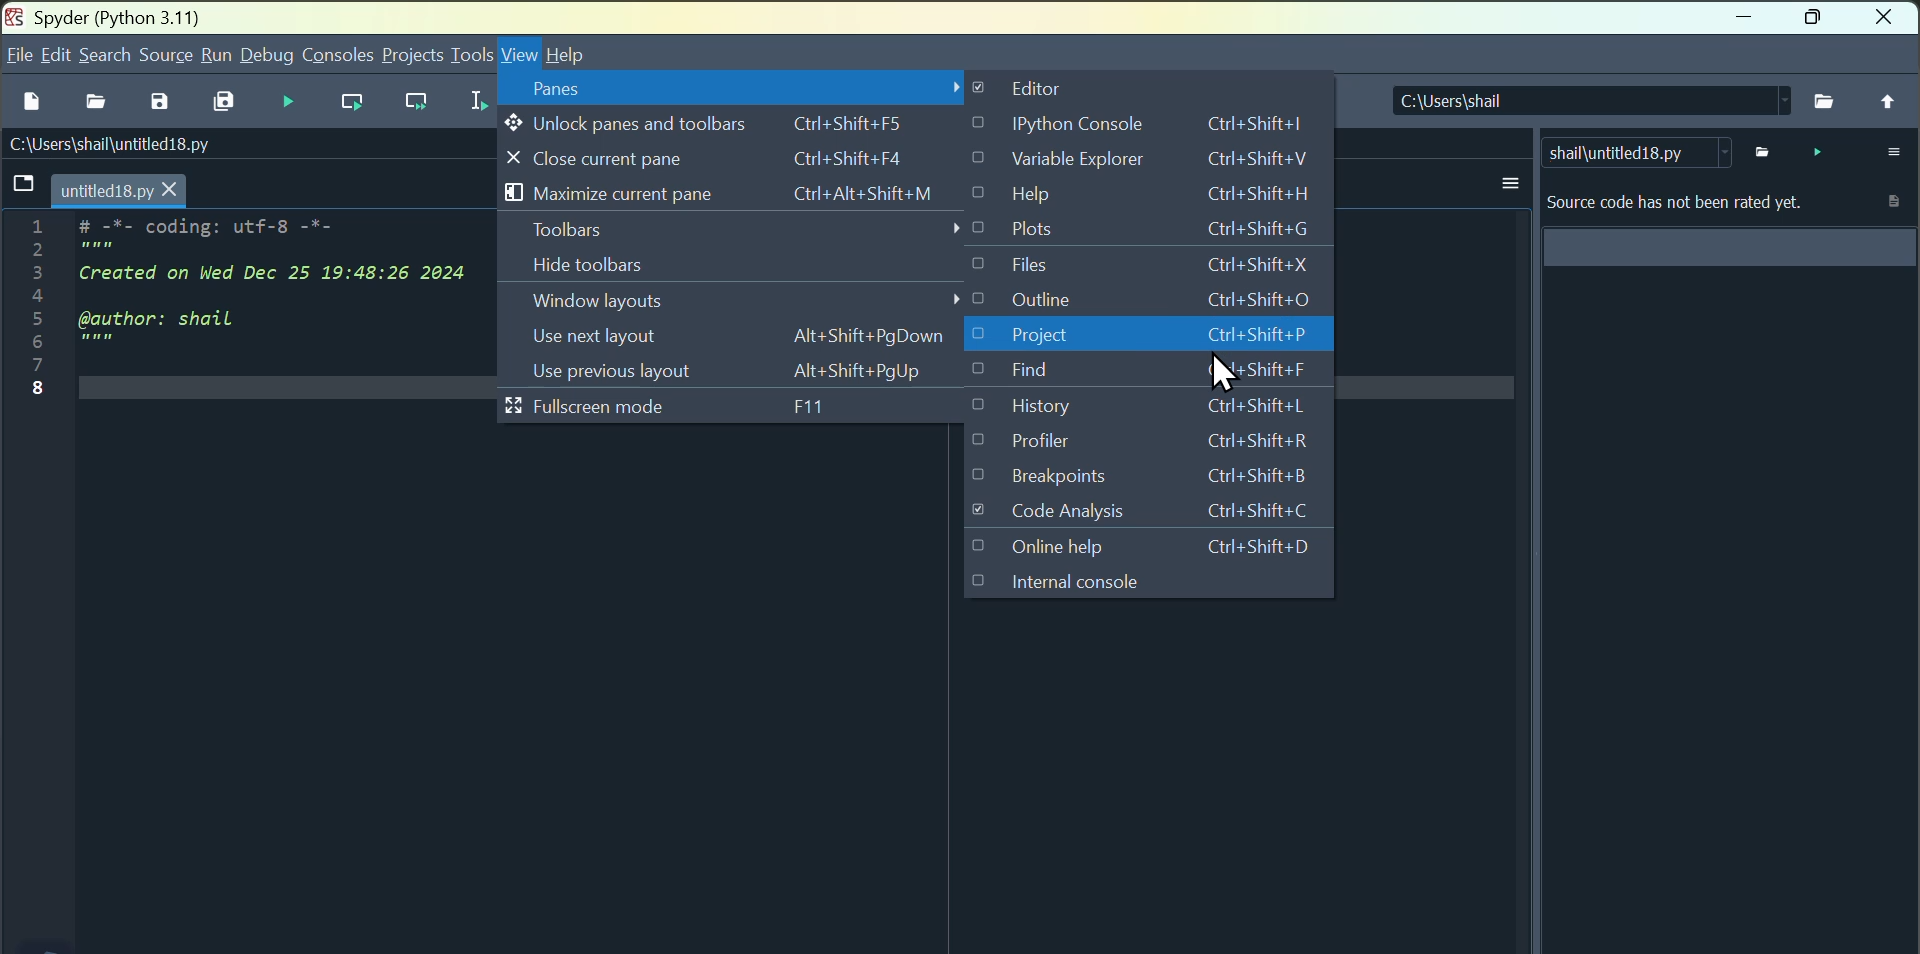 This screenshot has width=1920, height=954. I want to click on shail\untitled18.py, so click(1636, 151).